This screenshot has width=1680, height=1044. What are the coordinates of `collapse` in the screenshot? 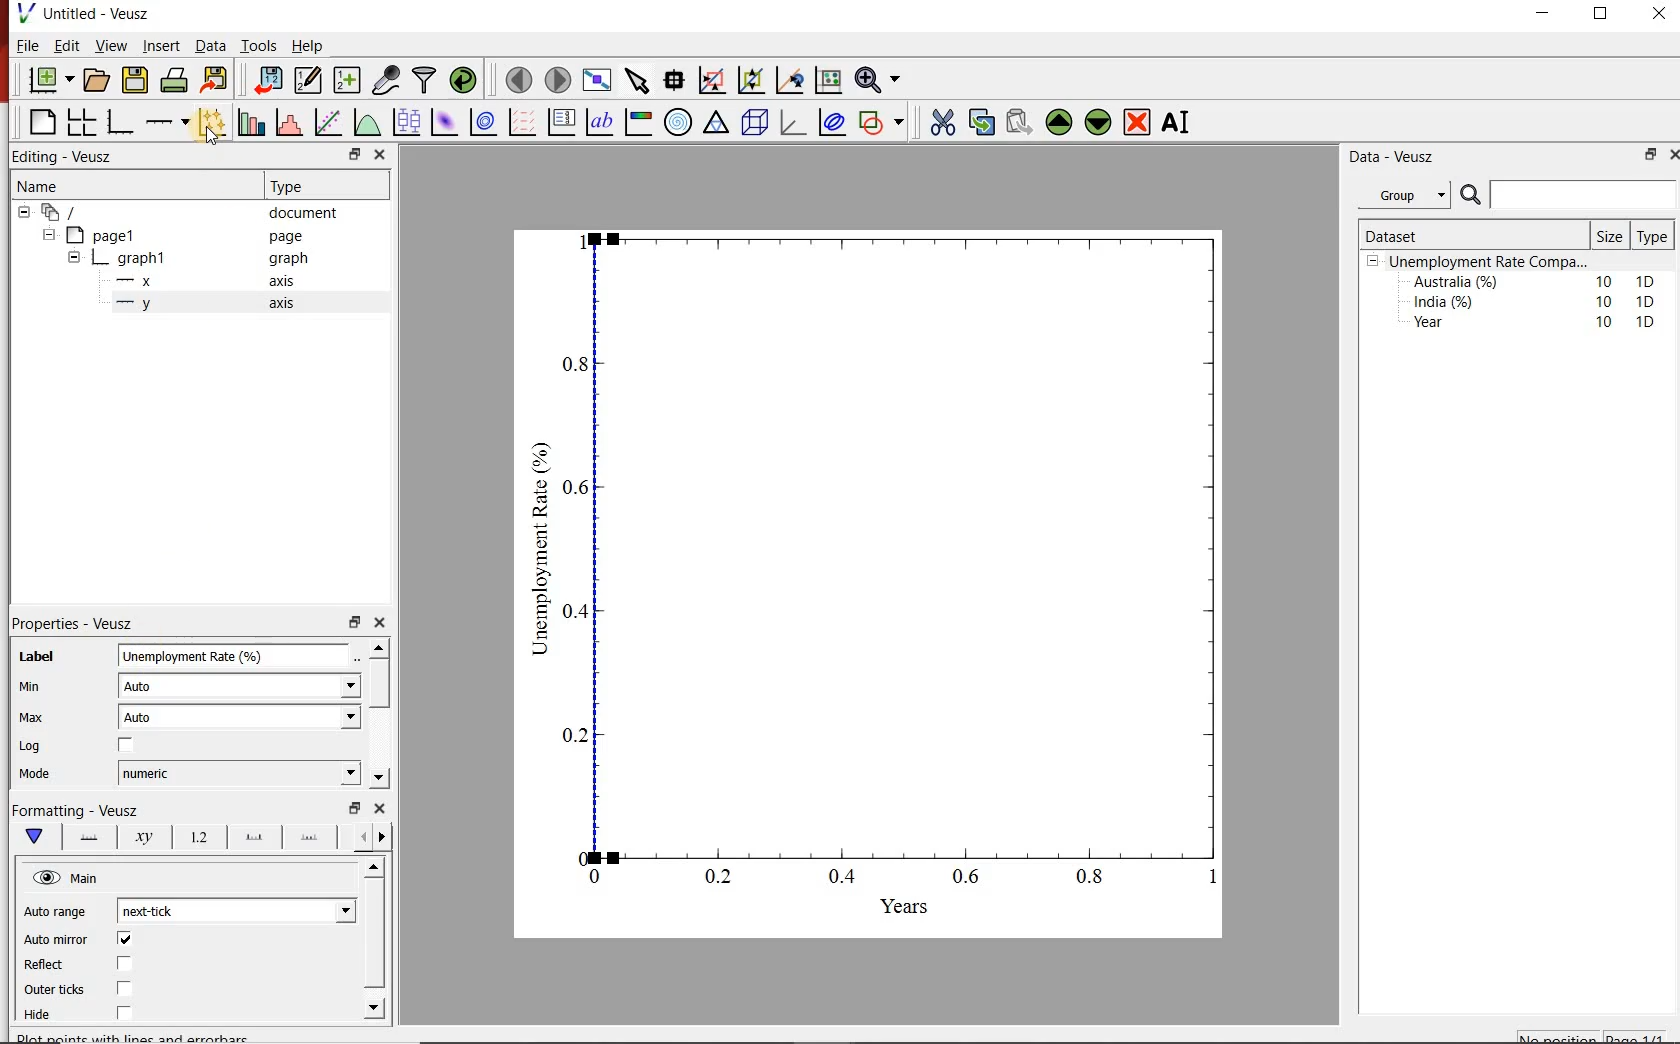 It's located at (48, 235).